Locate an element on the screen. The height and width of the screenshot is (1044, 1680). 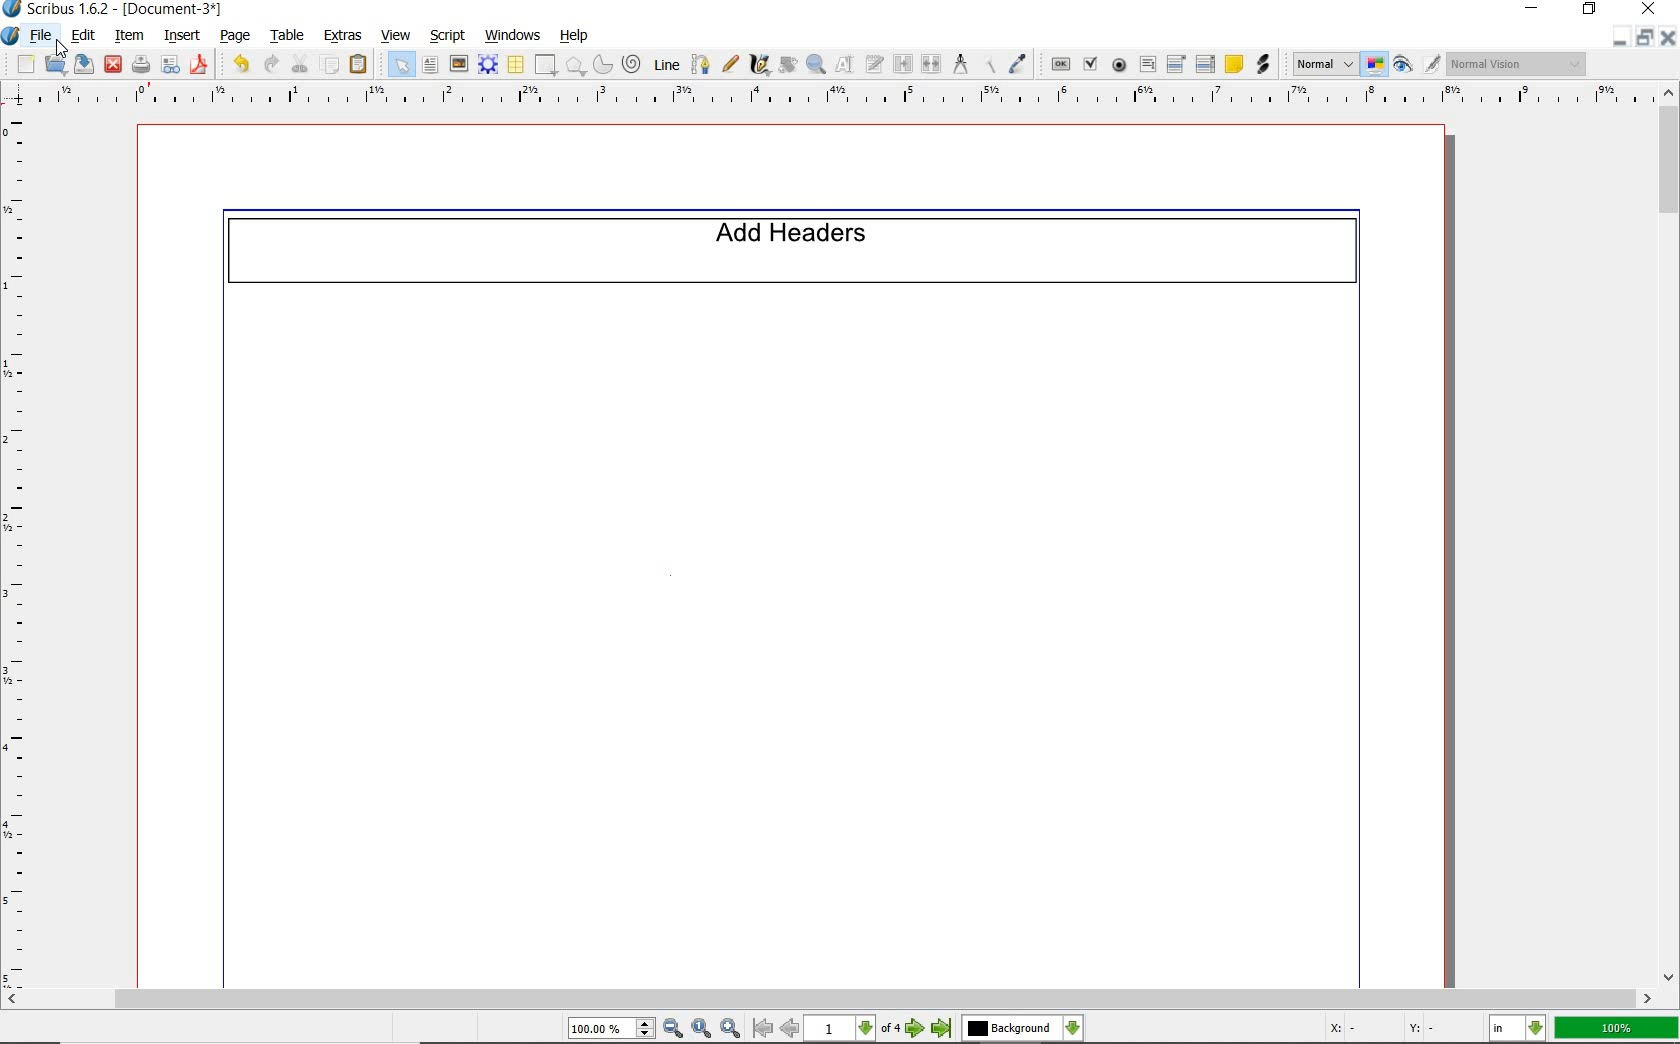
insert is located at coordinates (182, 34).